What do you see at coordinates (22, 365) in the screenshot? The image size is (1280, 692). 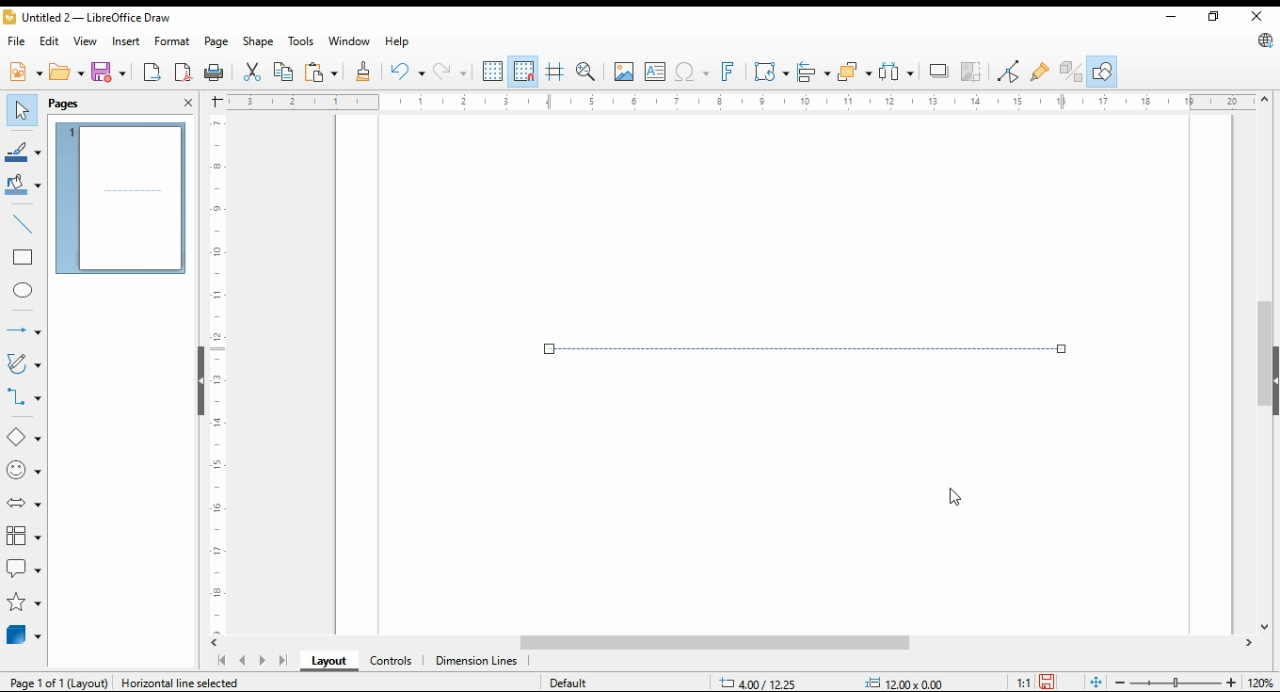 I see `curves and polygons` at bounding box center [22, 365].